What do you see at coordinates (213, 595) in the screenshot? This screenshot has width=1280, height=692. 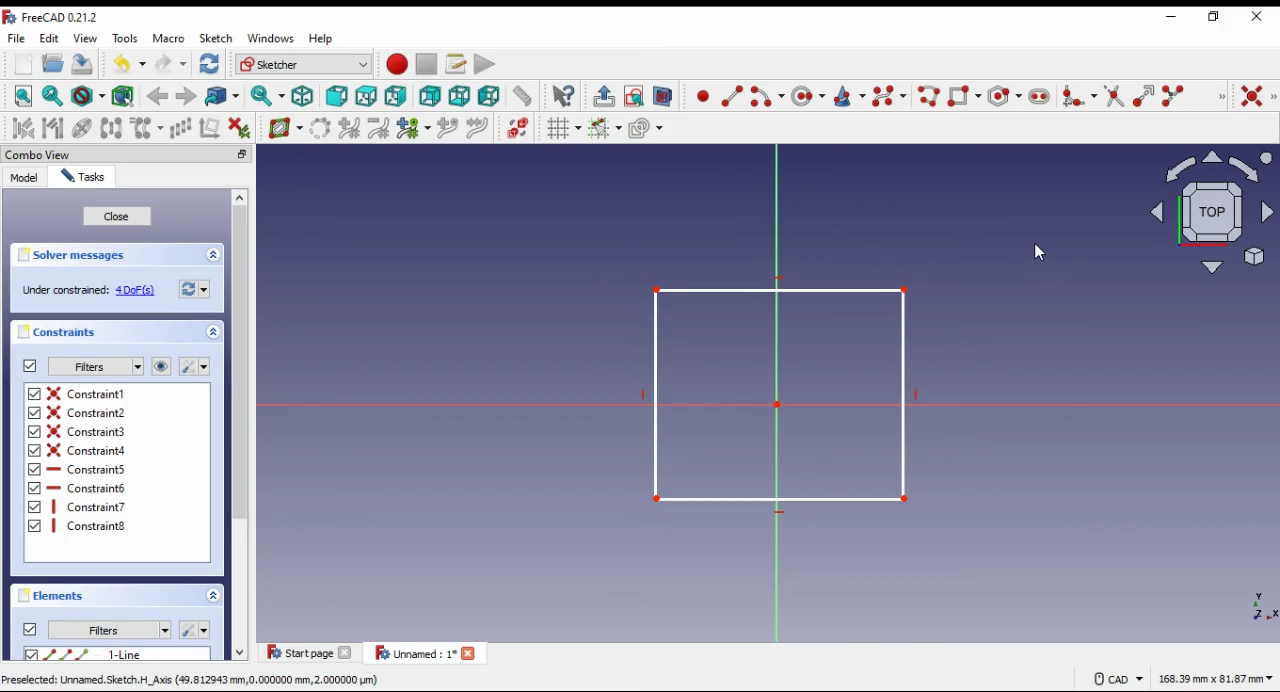 I see `expand/collapse` at bounding box center [213, 595].